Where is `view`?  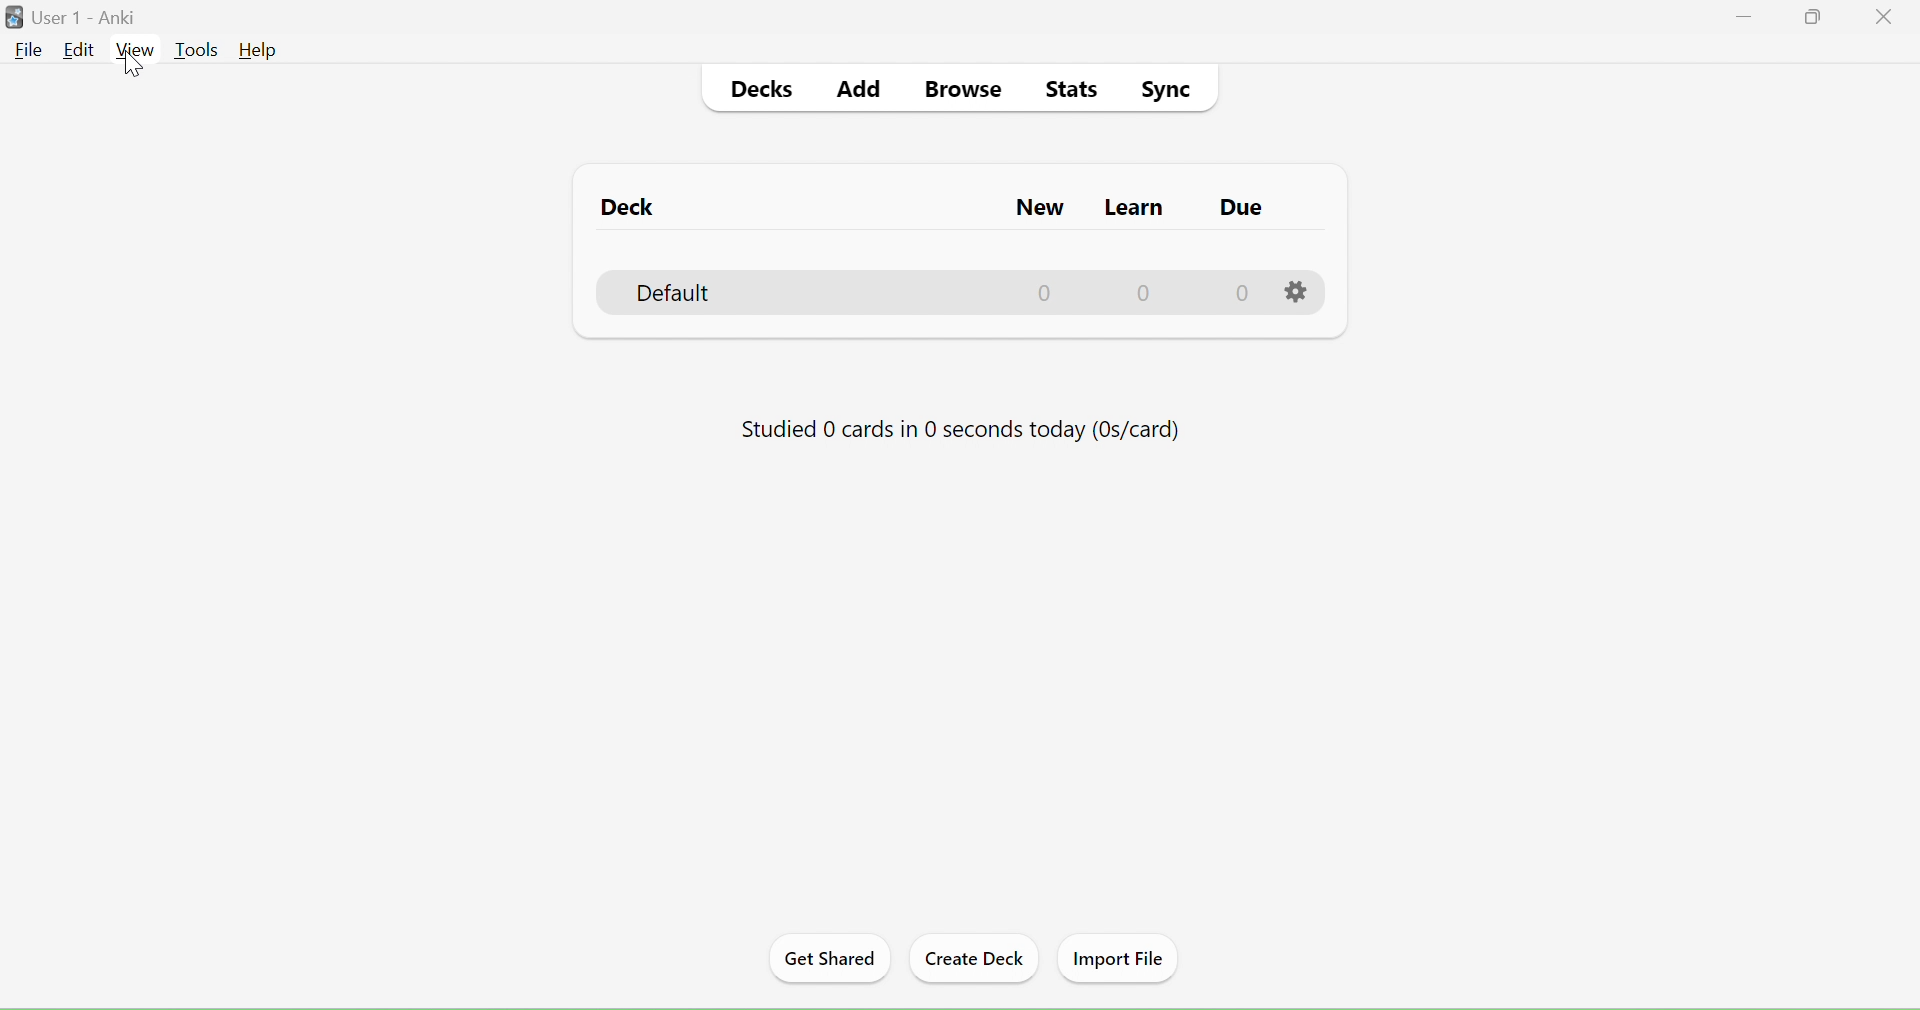
view is located at coordinates (133, 50).